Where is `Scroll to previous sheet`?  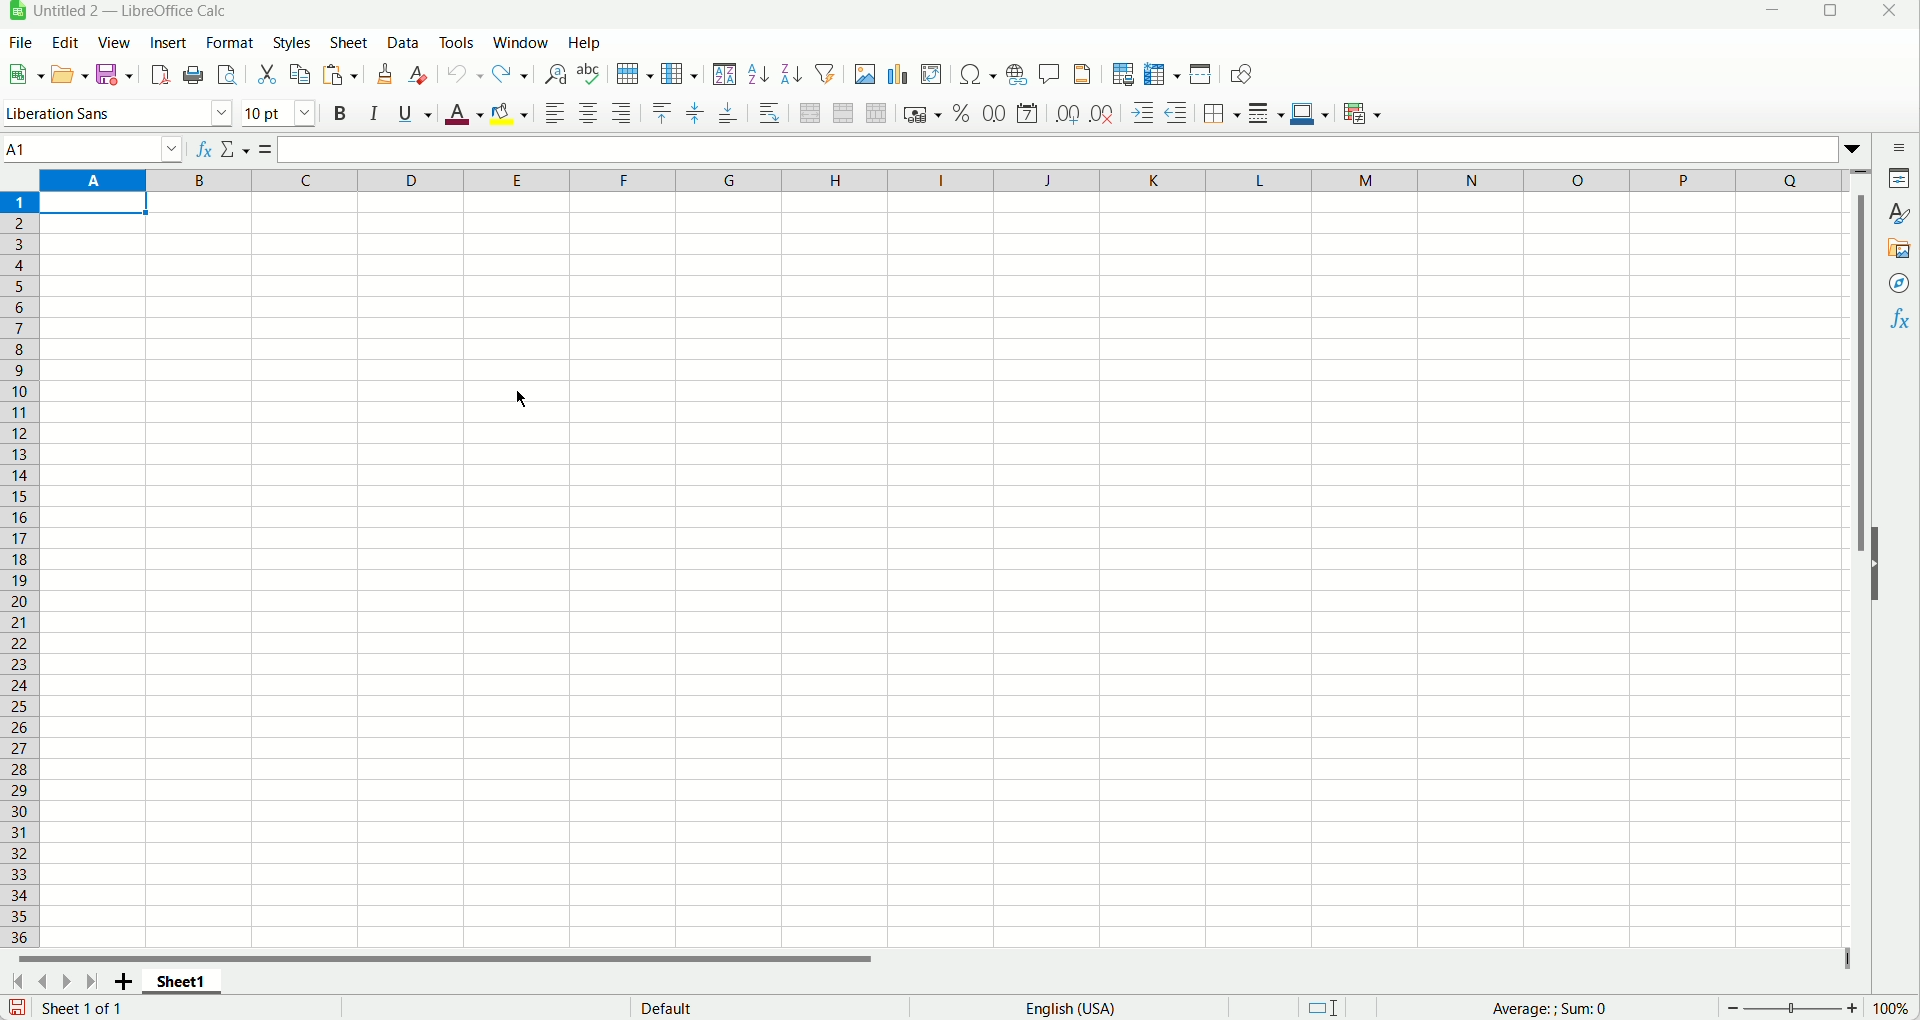 Scroll to previous sheet is located at coordinates (42, 983).